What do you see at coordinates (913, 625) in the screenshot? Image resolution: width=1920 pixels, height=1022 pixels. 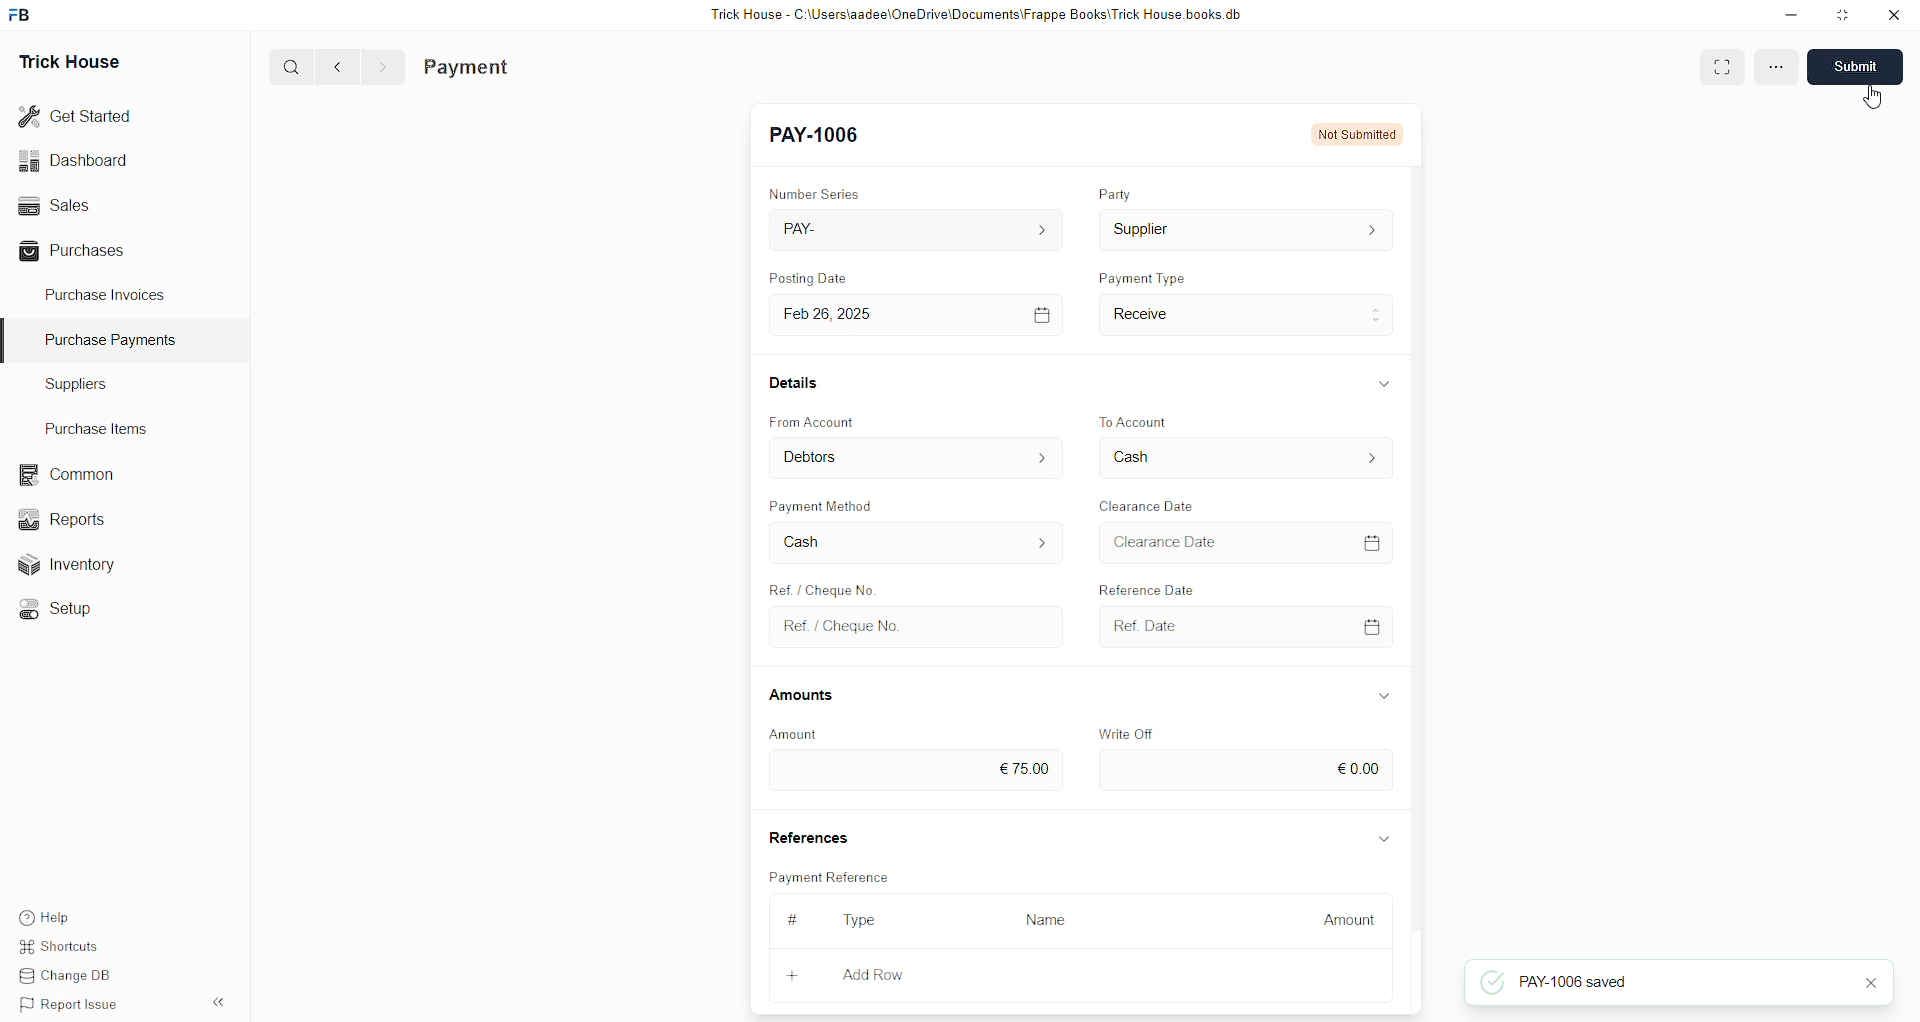 I see `Ref. / Cheque No.` at bounding box center [913, 625].